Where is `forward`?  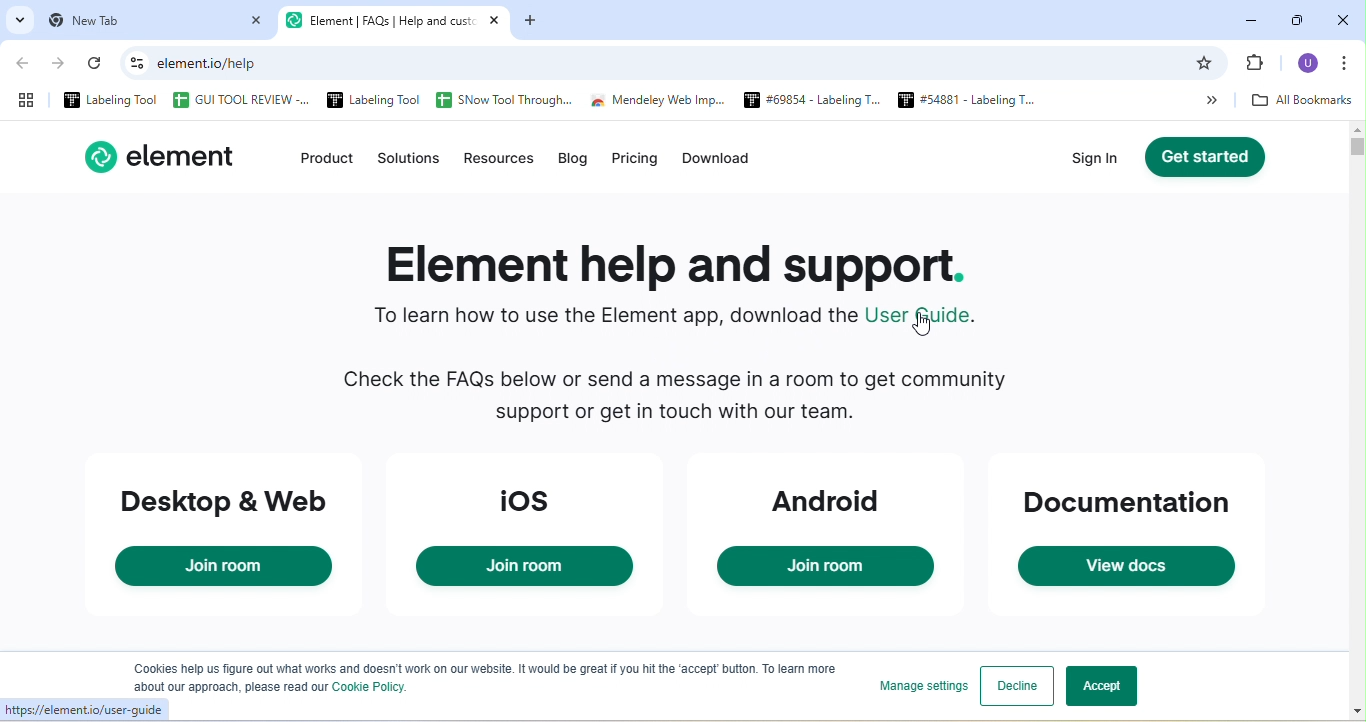 forward is located at coordinates (63, 64).